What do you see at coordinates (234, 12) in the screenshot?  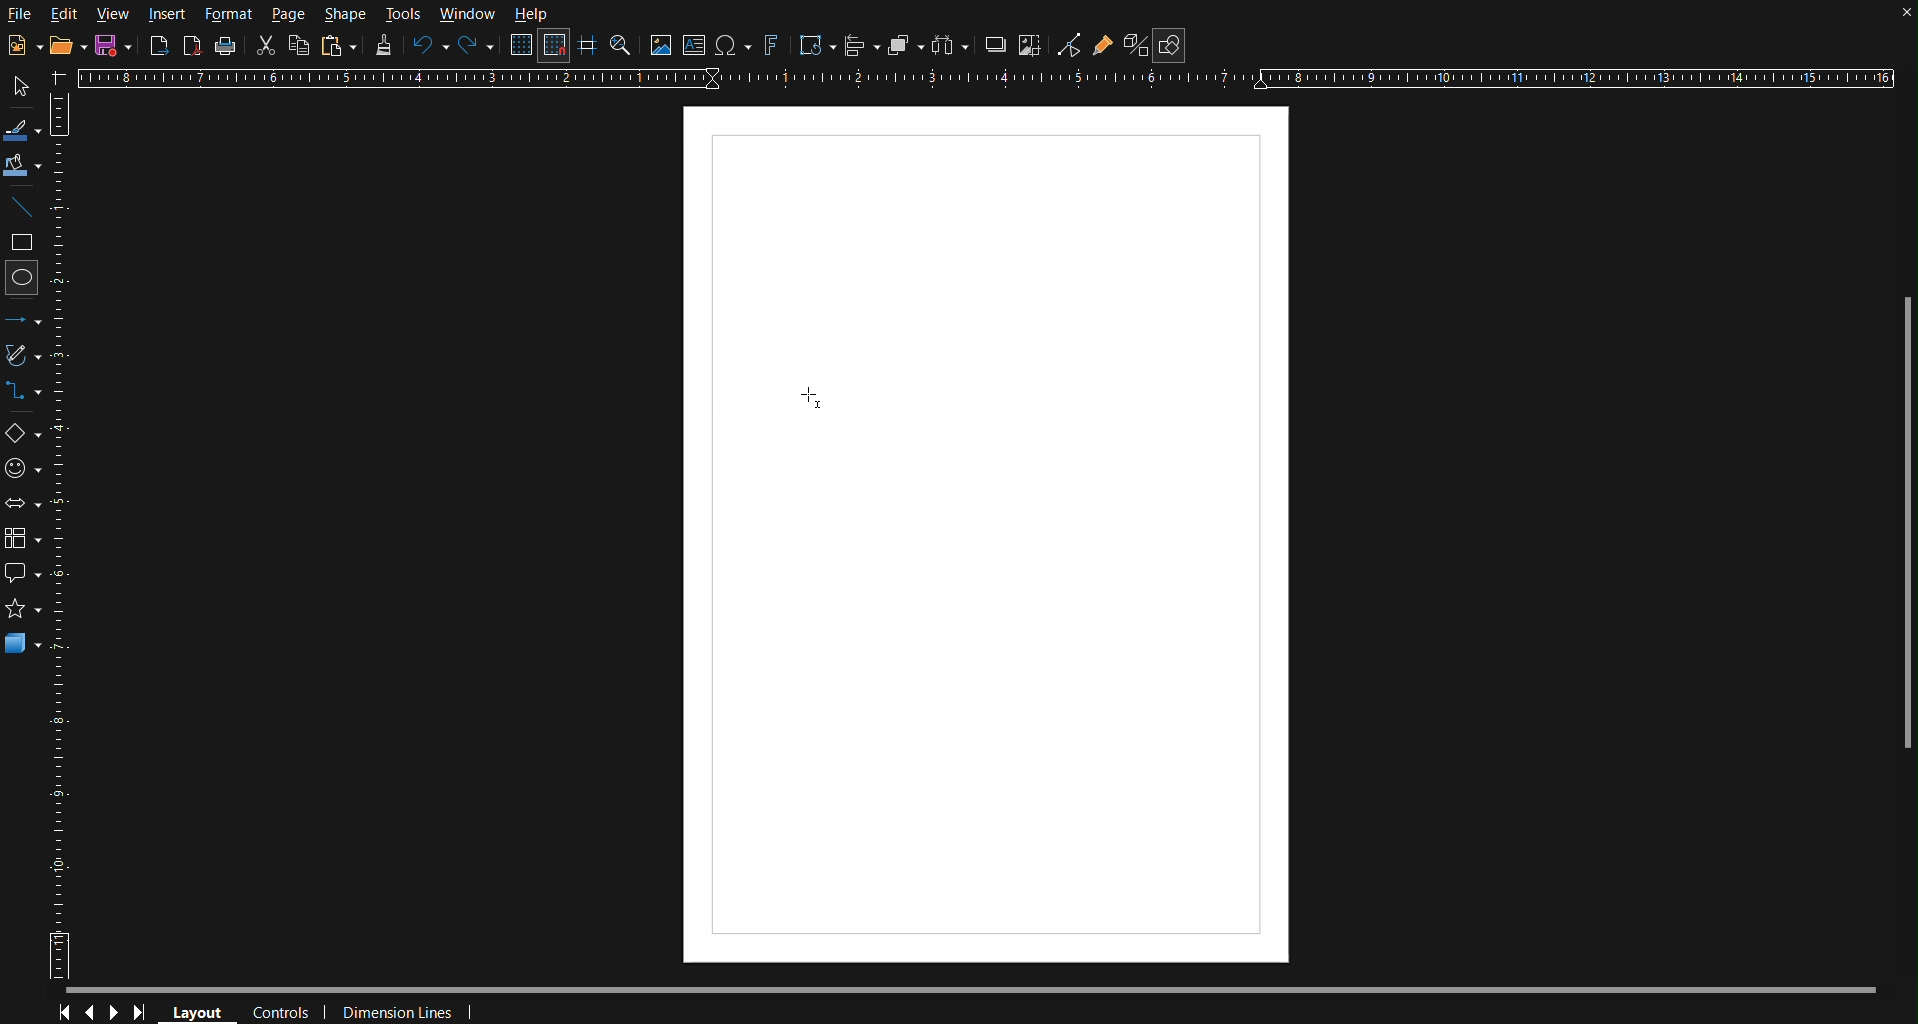 I see `Format` at bounding box center [234, 12].